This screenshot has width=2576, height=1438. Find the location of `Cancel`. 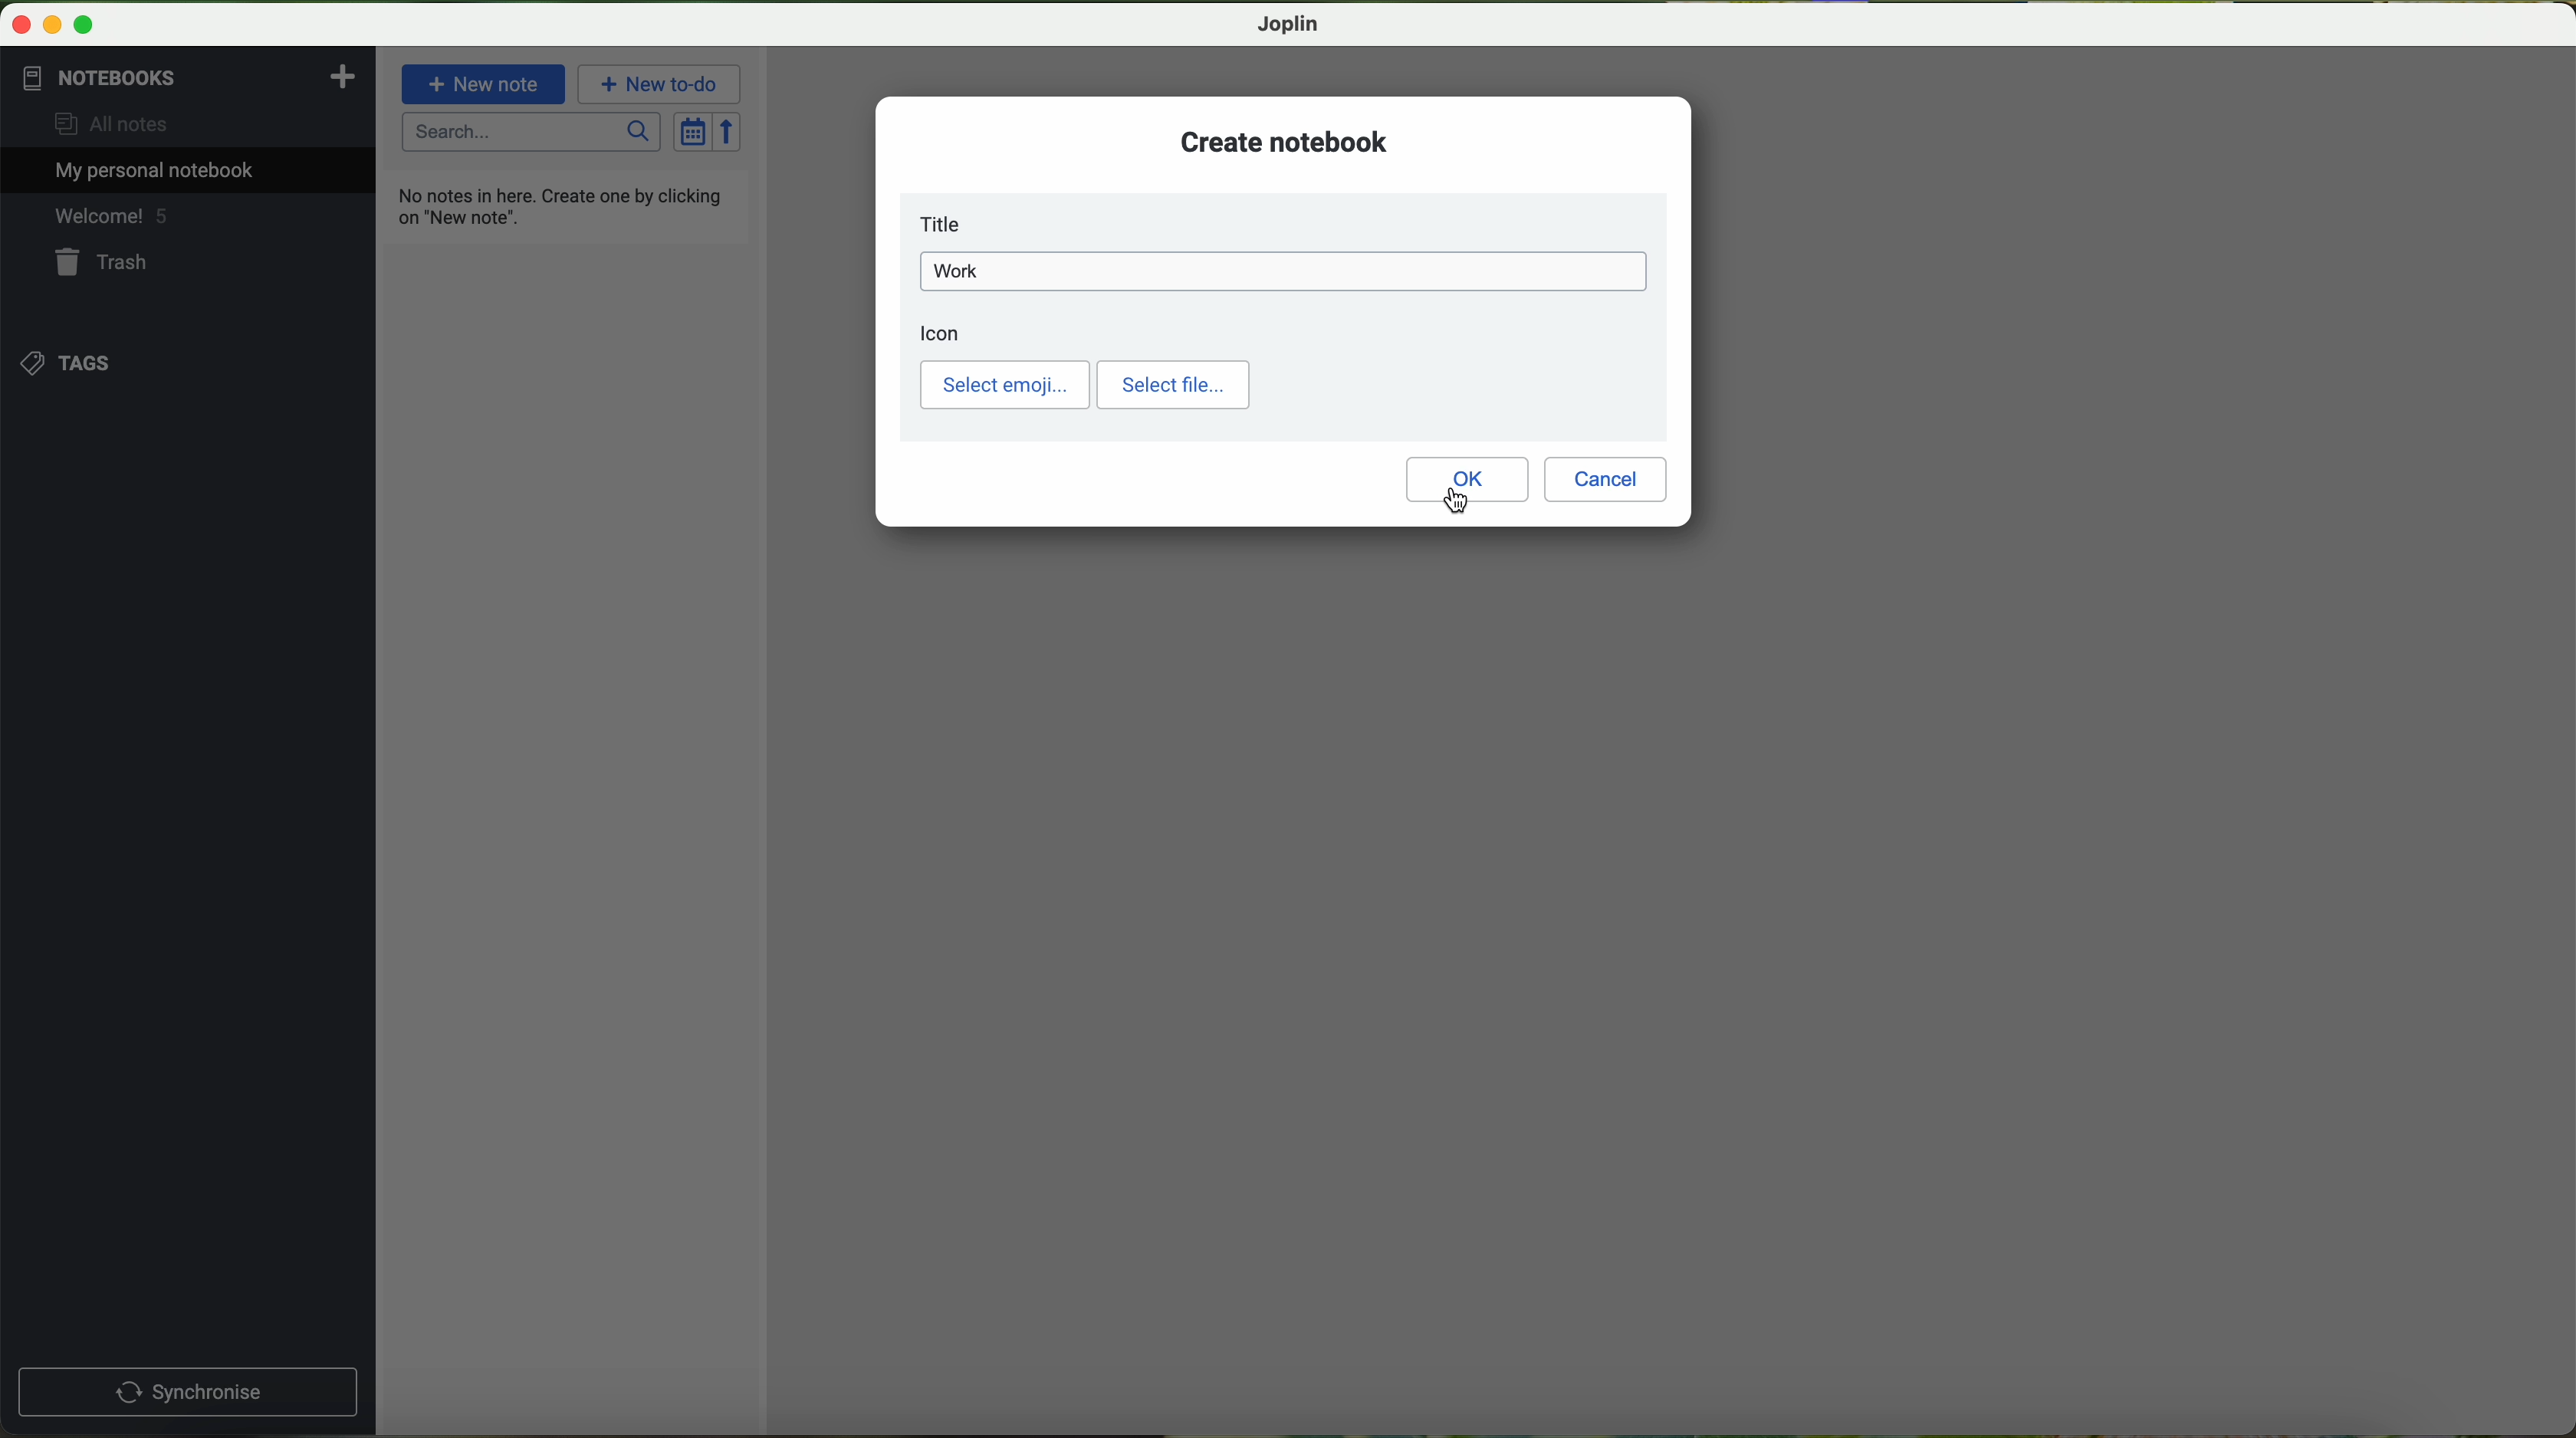

Cancel is located at coordinates (1606, 480).